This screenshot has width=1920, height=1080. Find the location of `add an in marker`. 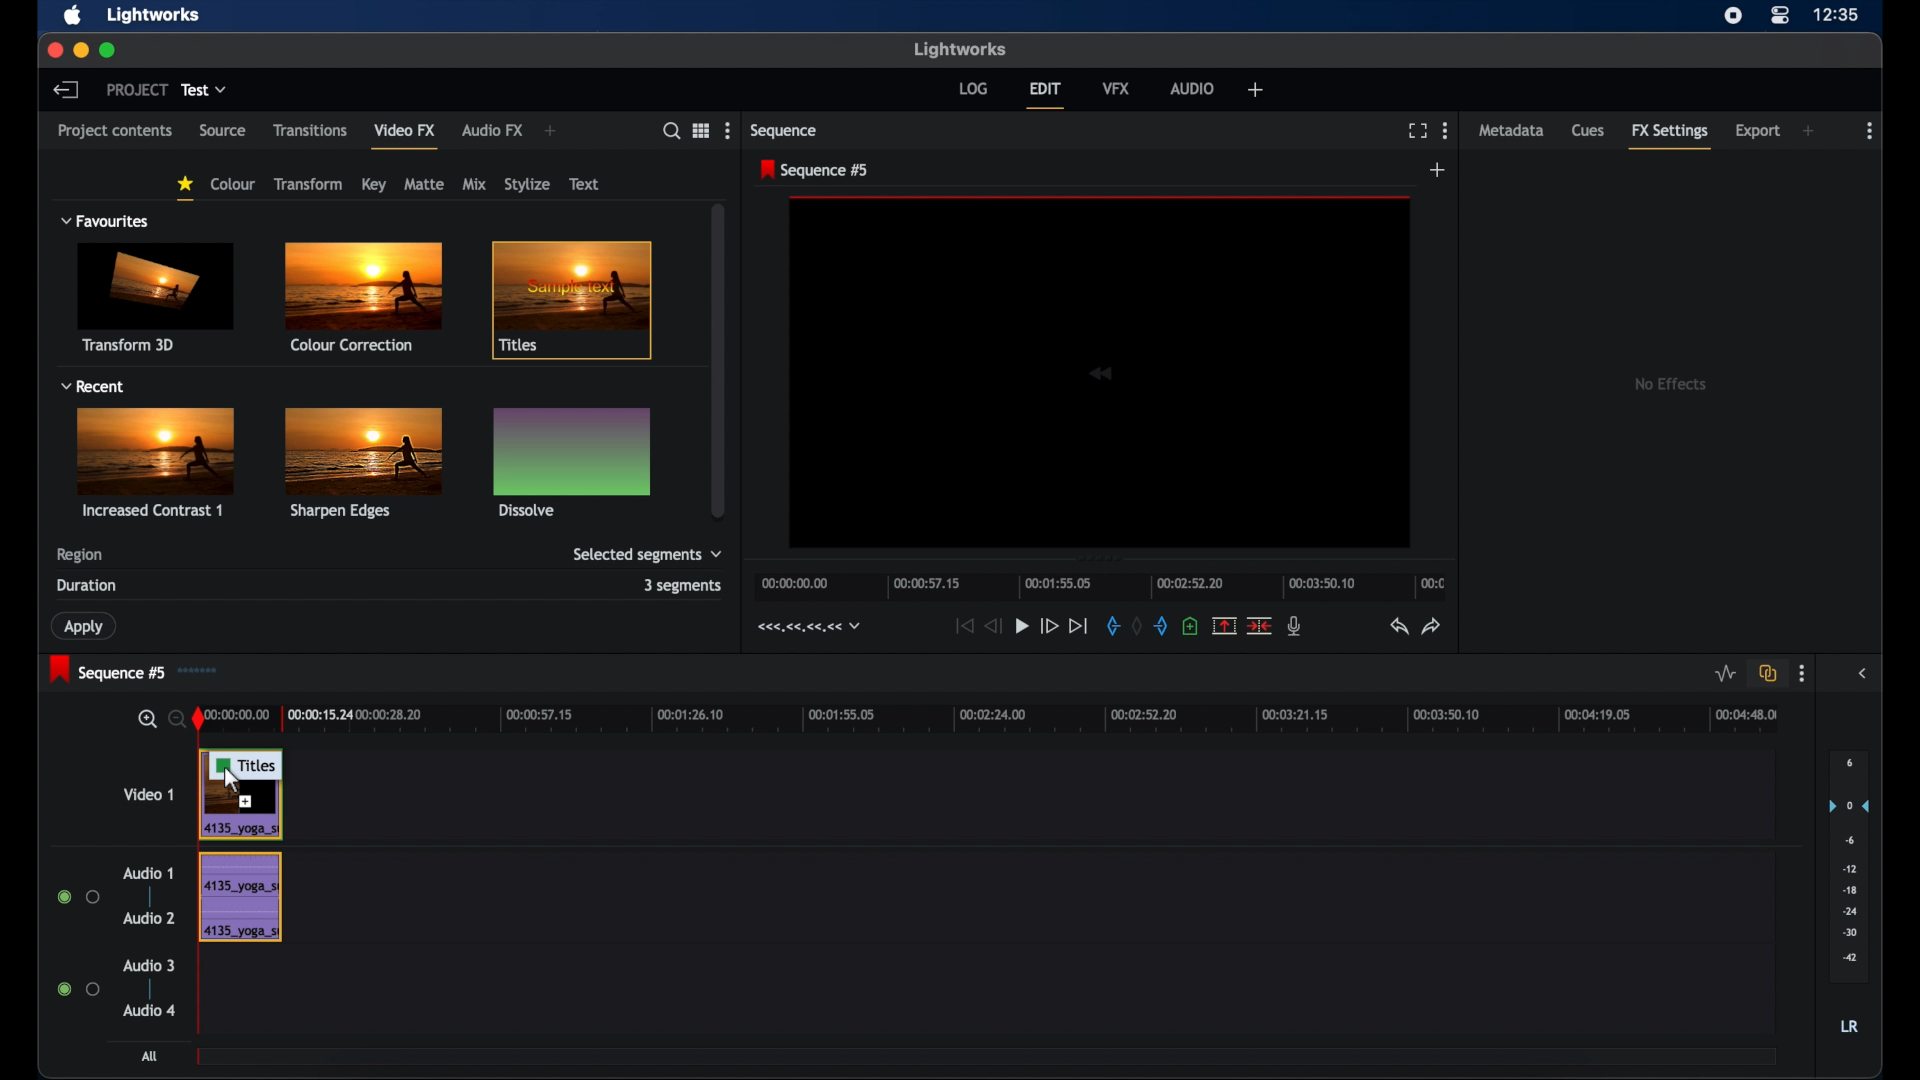

add an in marker is located at coordinates (1111, 626).